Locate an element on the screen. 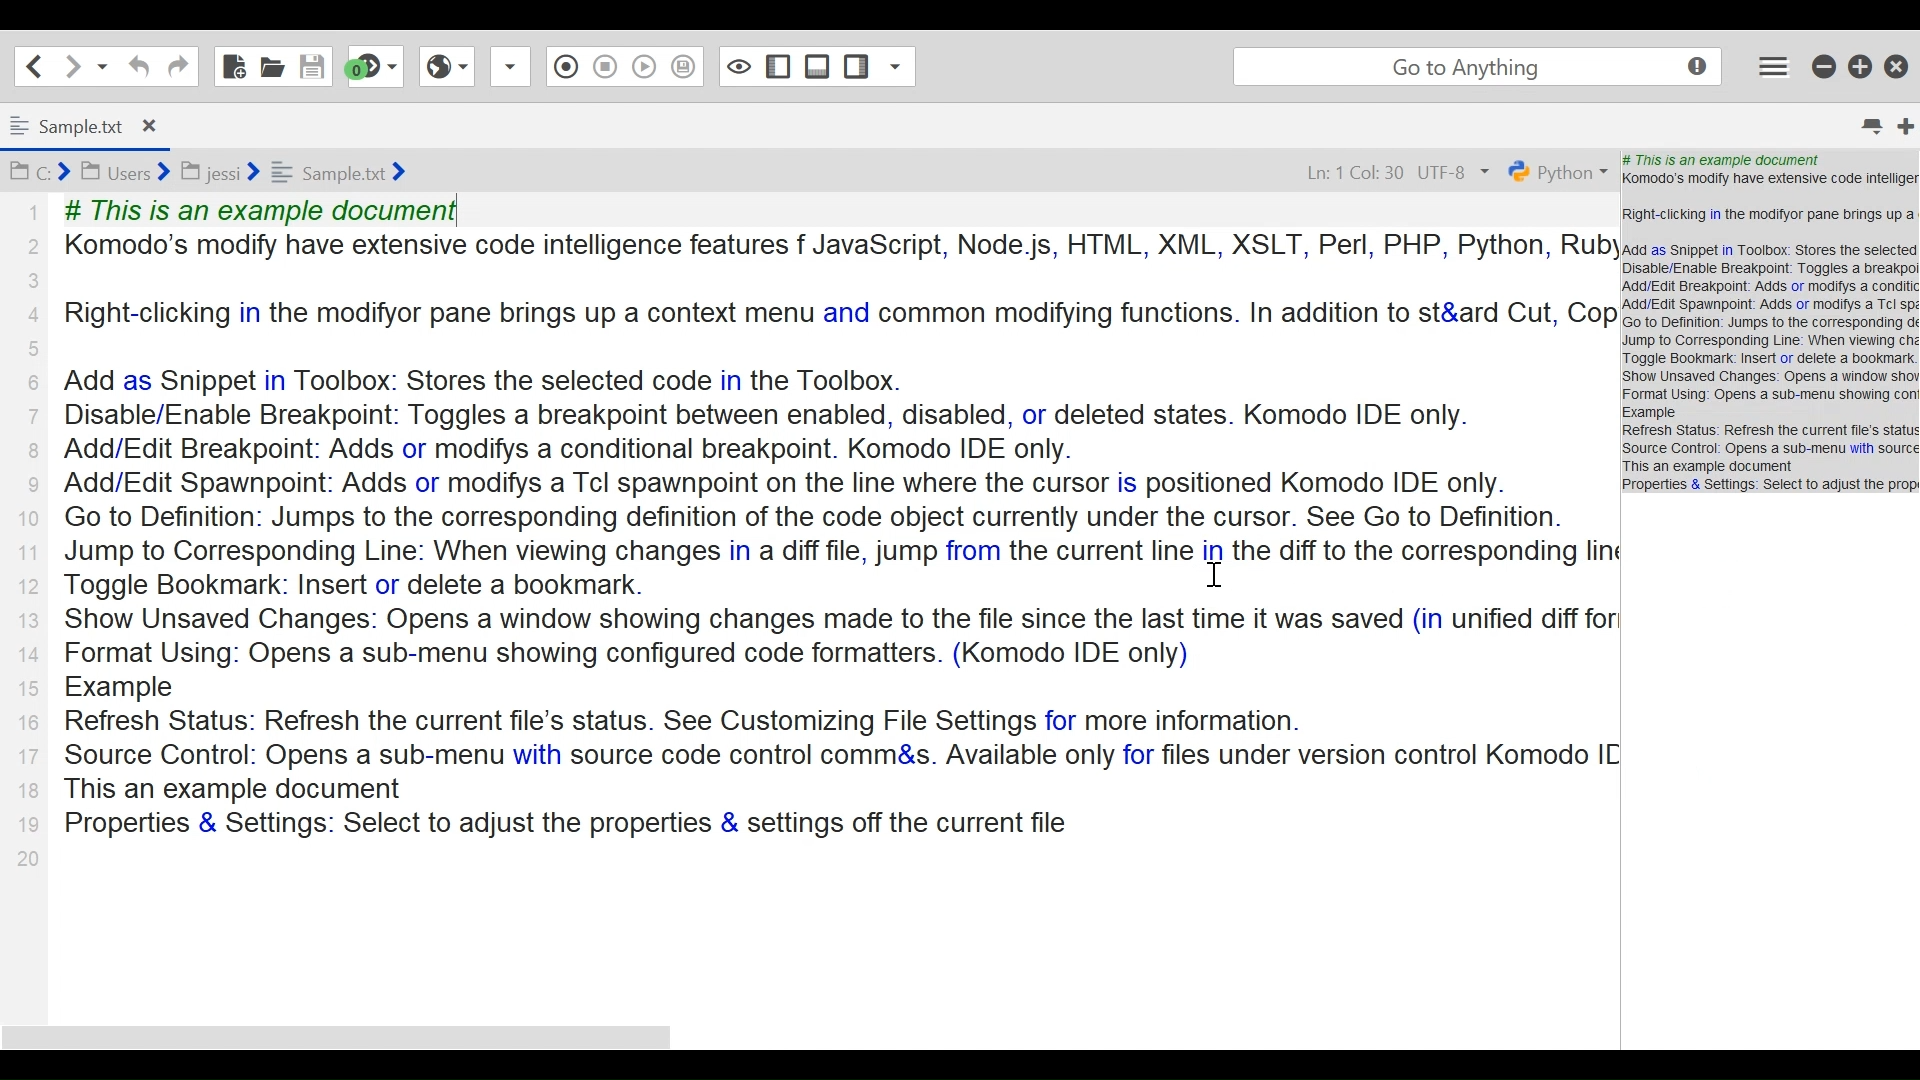  Go forward one location is located at coordinates (71, 64).